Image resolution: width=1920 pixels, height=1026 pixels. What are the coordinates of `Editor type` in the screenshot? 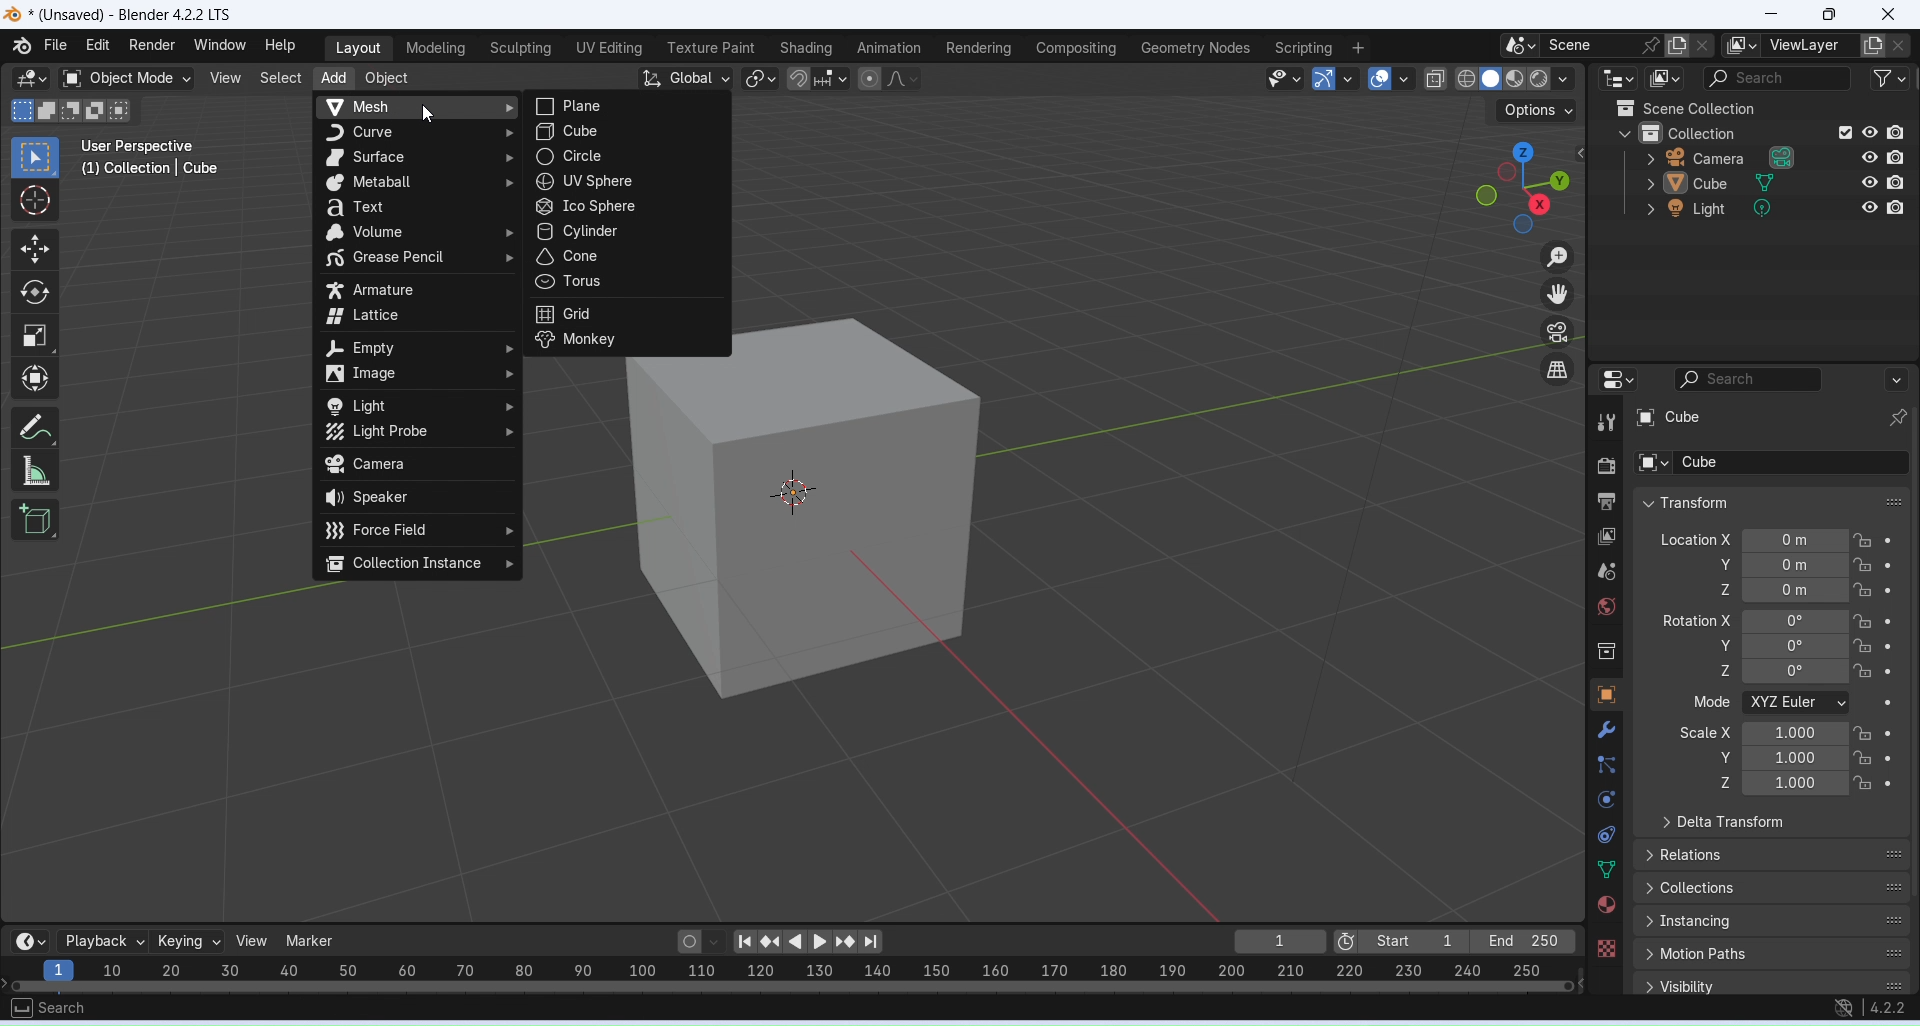 It's located at (28, 79).